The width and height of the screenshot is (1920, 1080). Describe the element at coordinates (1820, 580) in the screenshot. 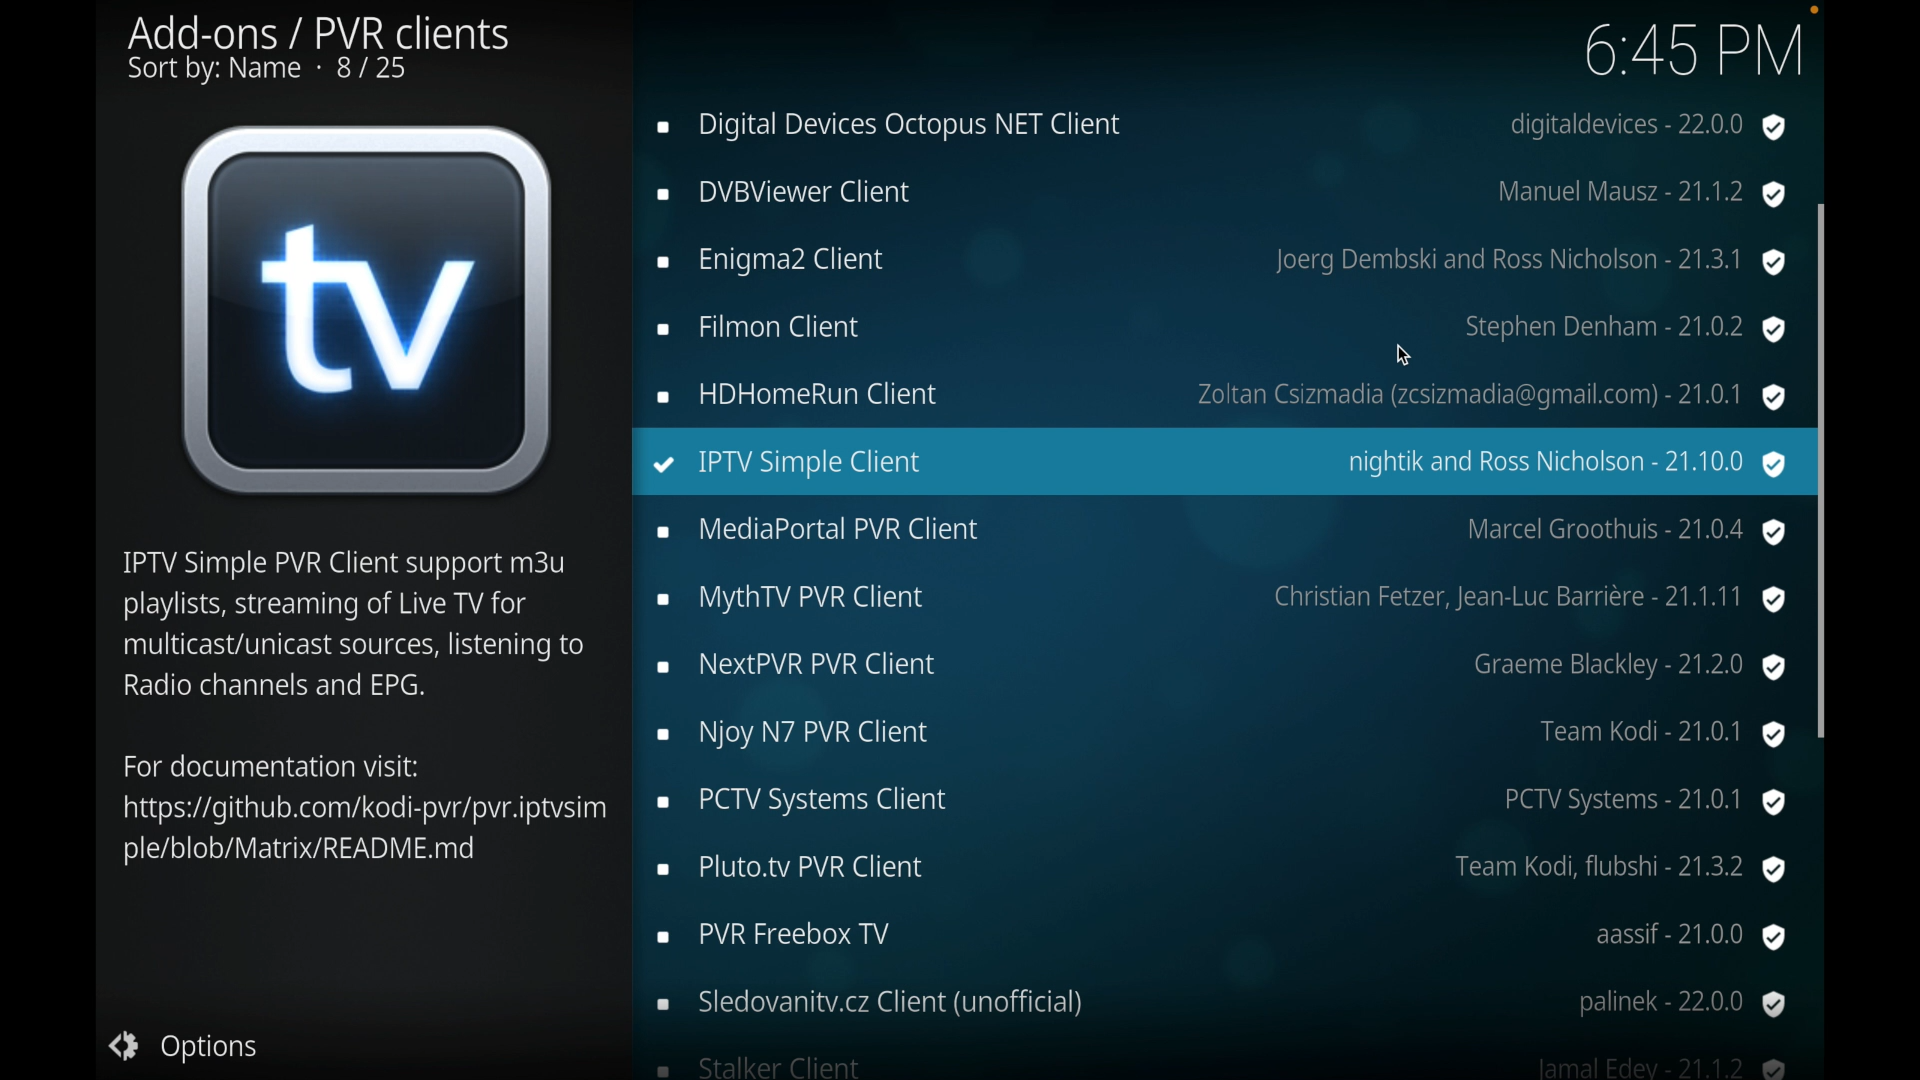

I see `scroll box` at that location.